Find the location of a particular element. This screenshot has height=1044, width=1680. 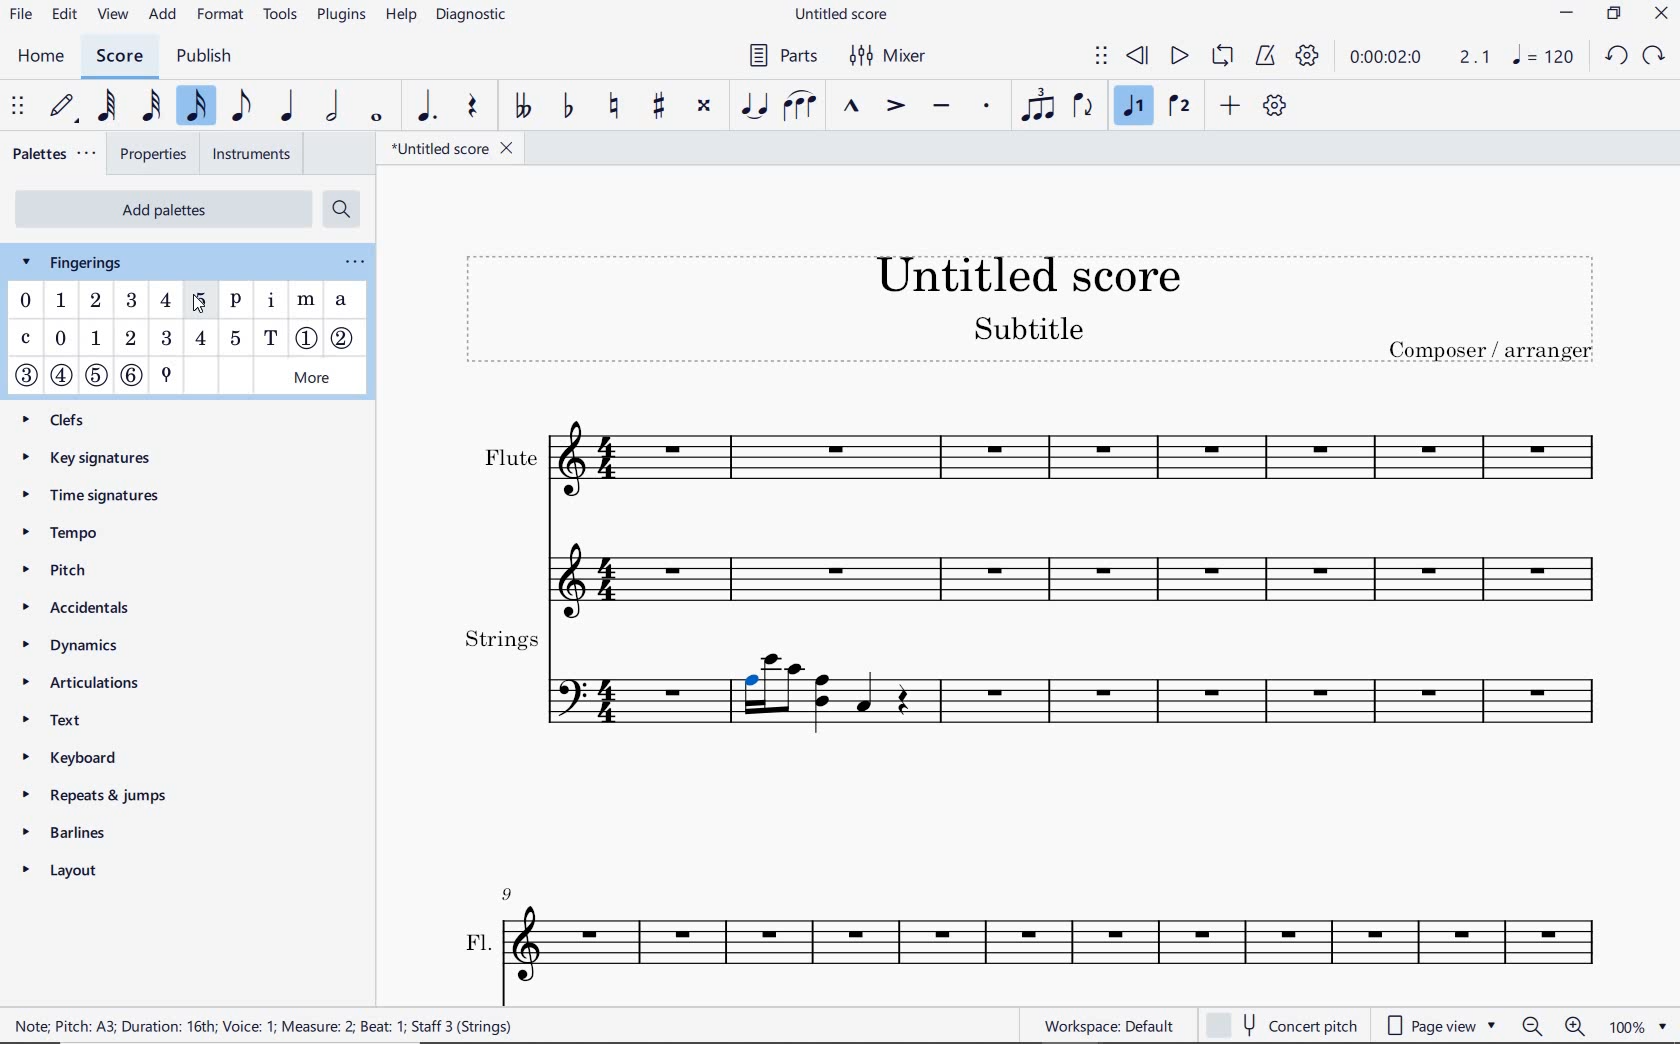

toggle natural is located at coordinates (617, 103).